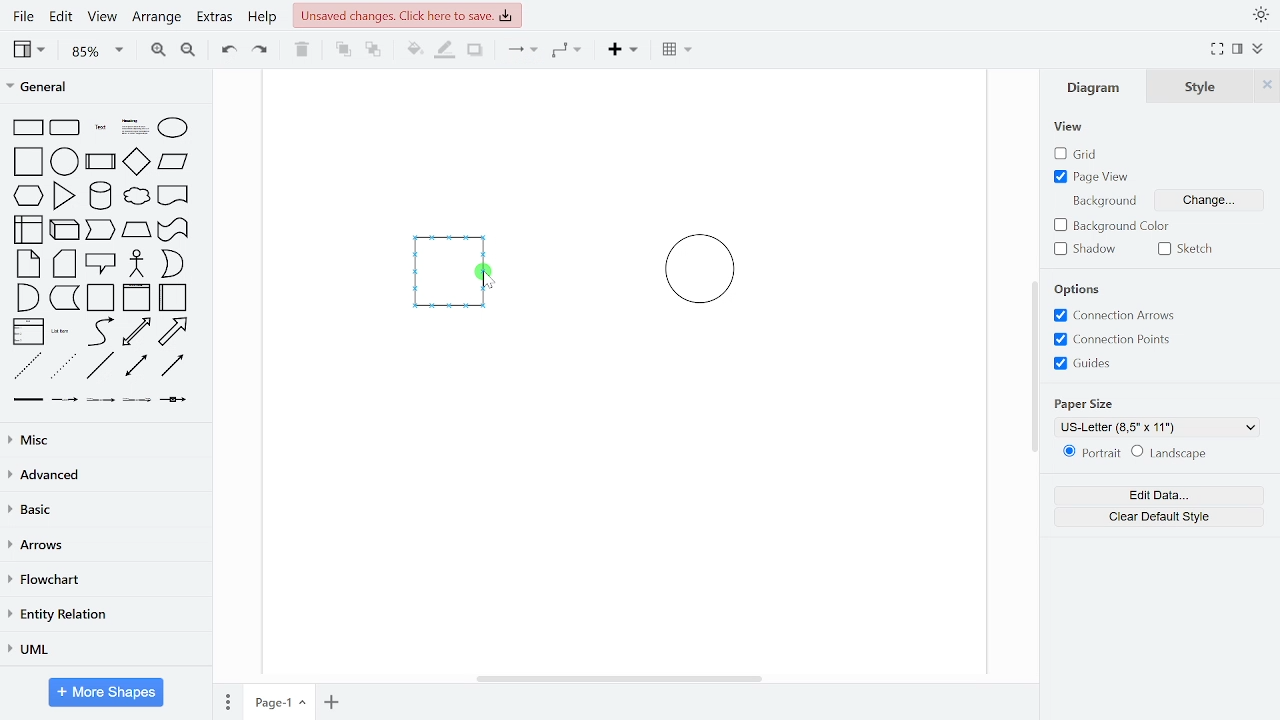 Image resolution: width=1280 pixels, height=720 pixels. What do you see at coordinates (173, 161) in the screenshot?
I see `paralellogram` at bounding box center [173, 161].